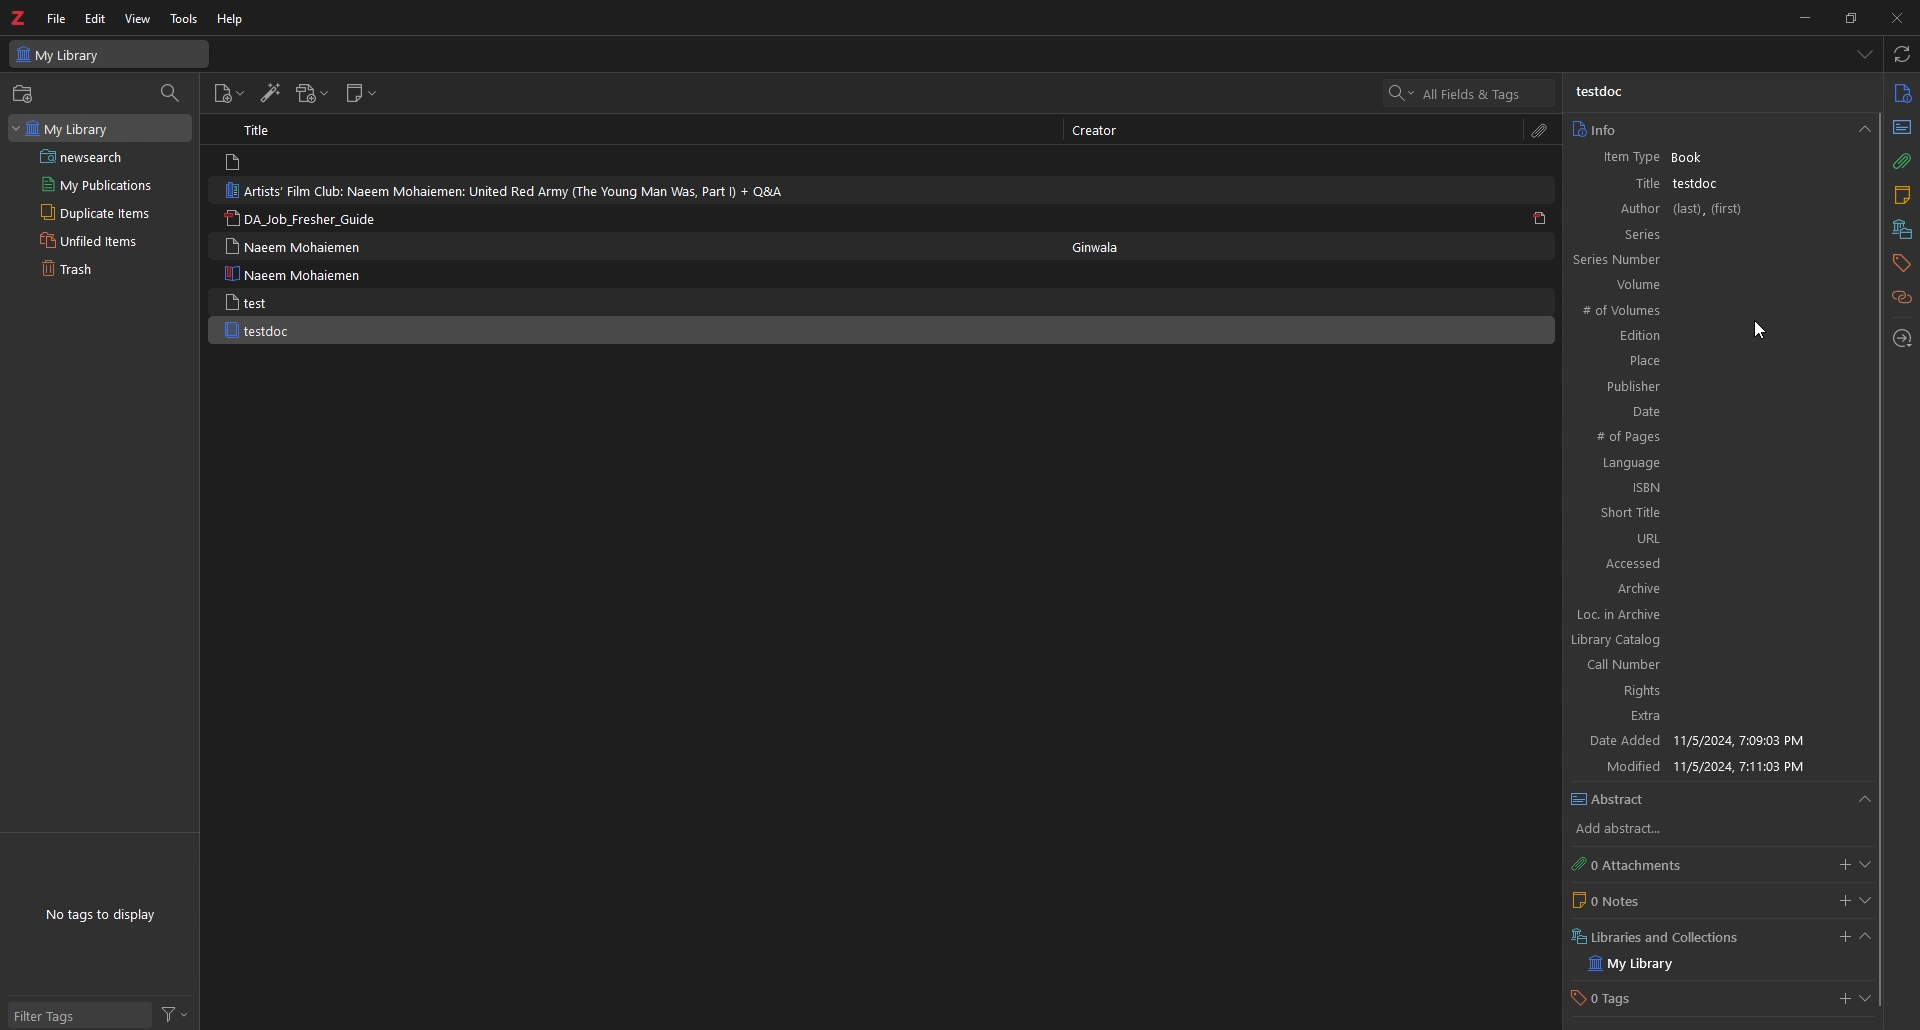  I want to click on Title, so click(258, 129).